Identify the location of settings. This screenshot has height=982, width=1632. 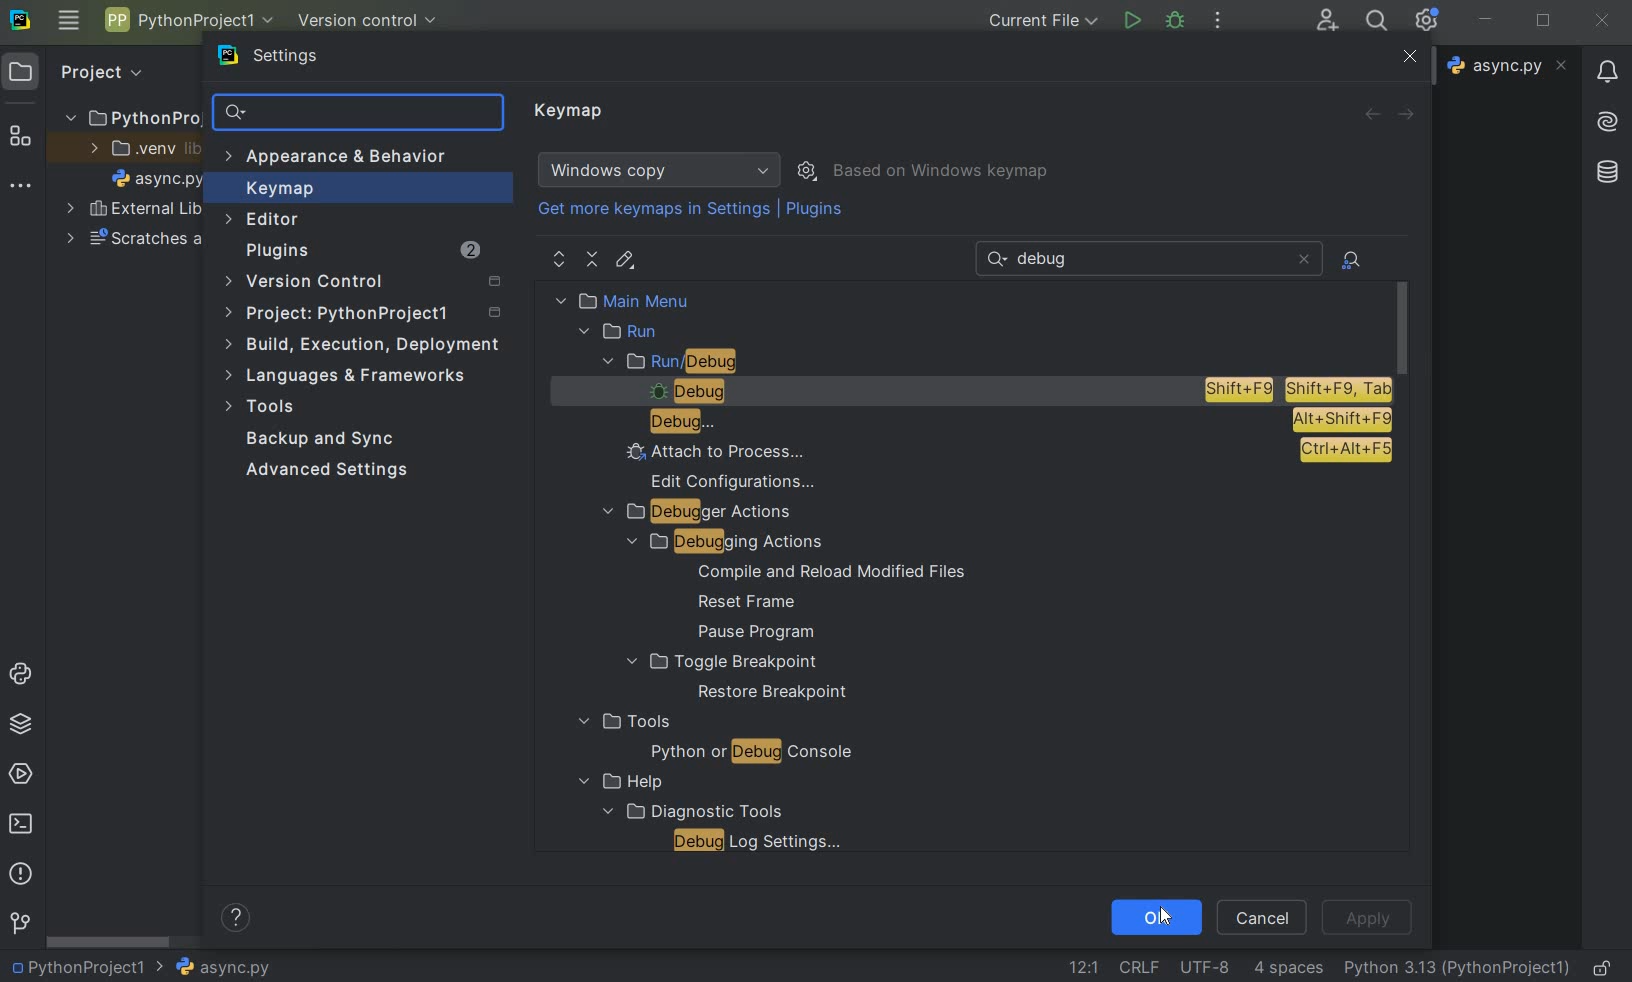
(281, 60).